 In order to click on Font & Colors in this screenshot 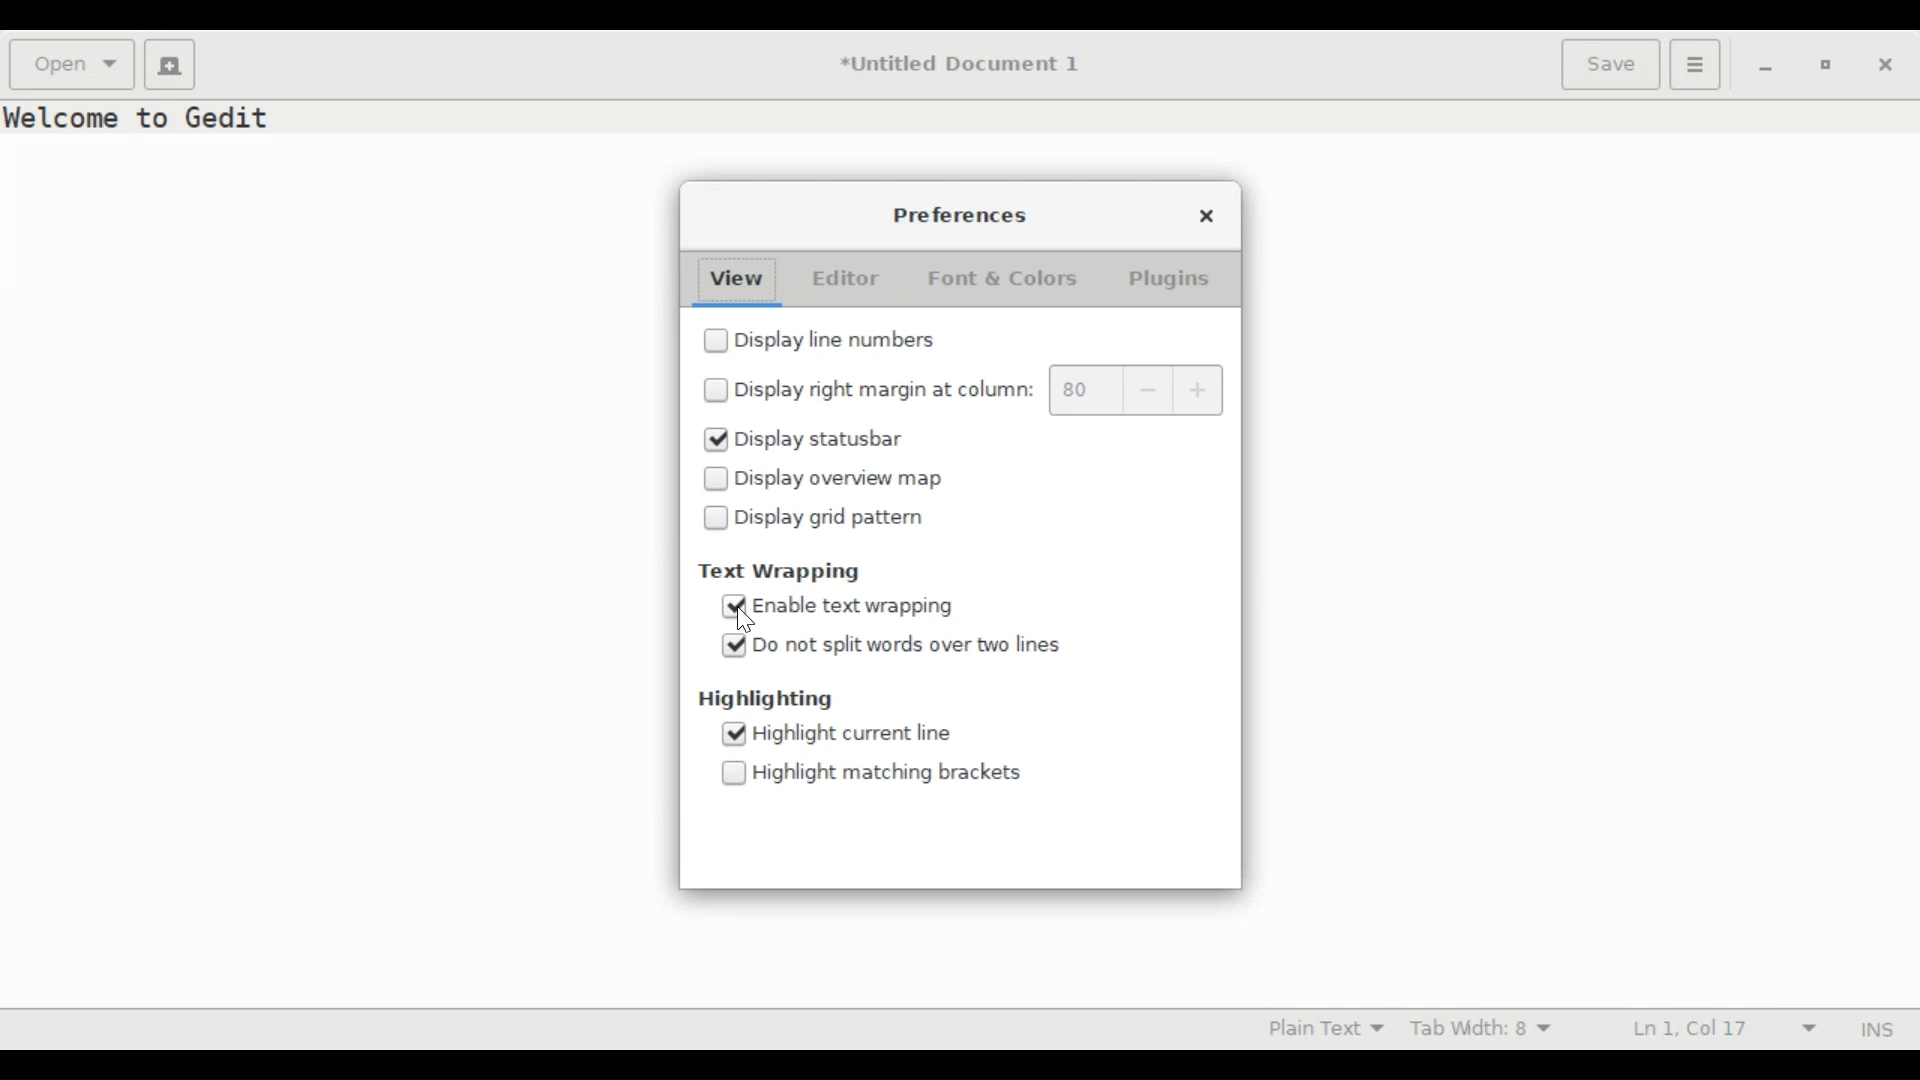, I will do `click(1007, 279)`.